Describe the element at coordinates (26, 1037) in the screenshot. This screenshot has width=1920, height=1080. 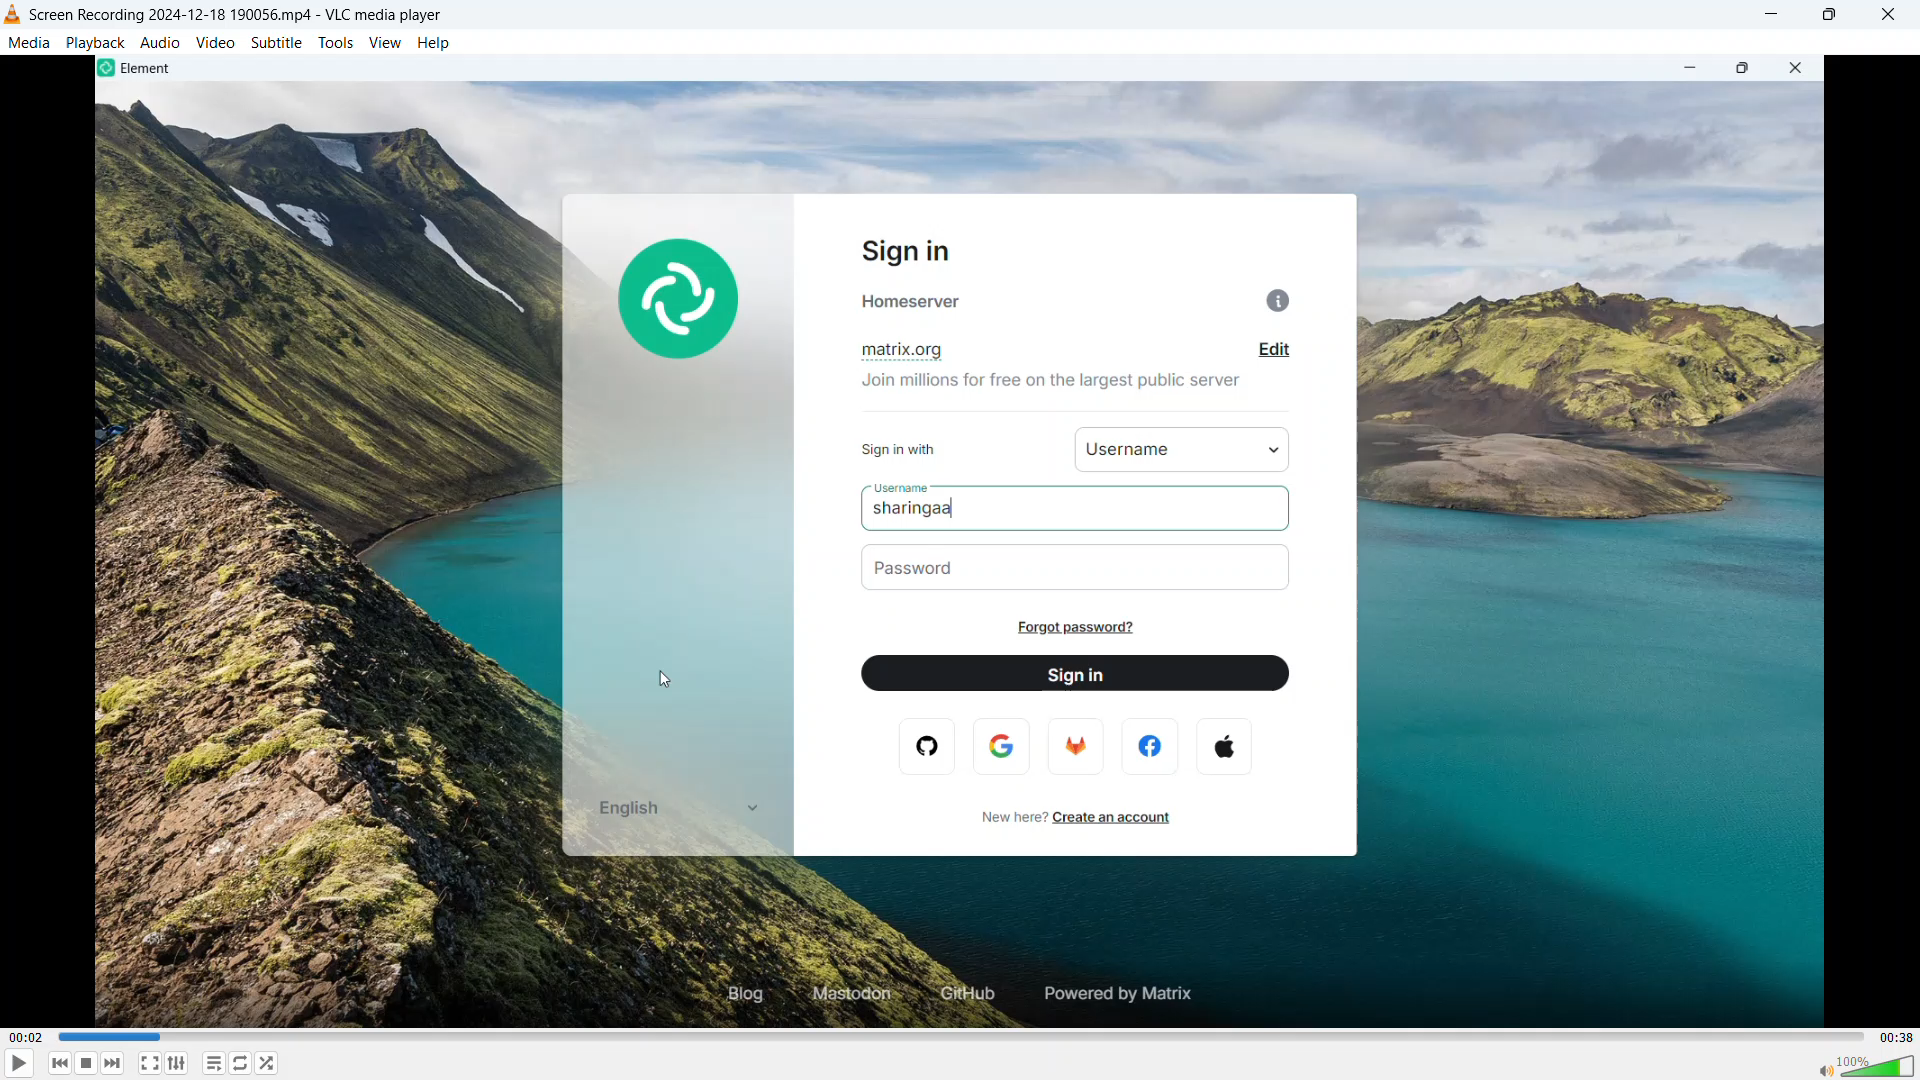
I see `Time elapsed ` at that location.